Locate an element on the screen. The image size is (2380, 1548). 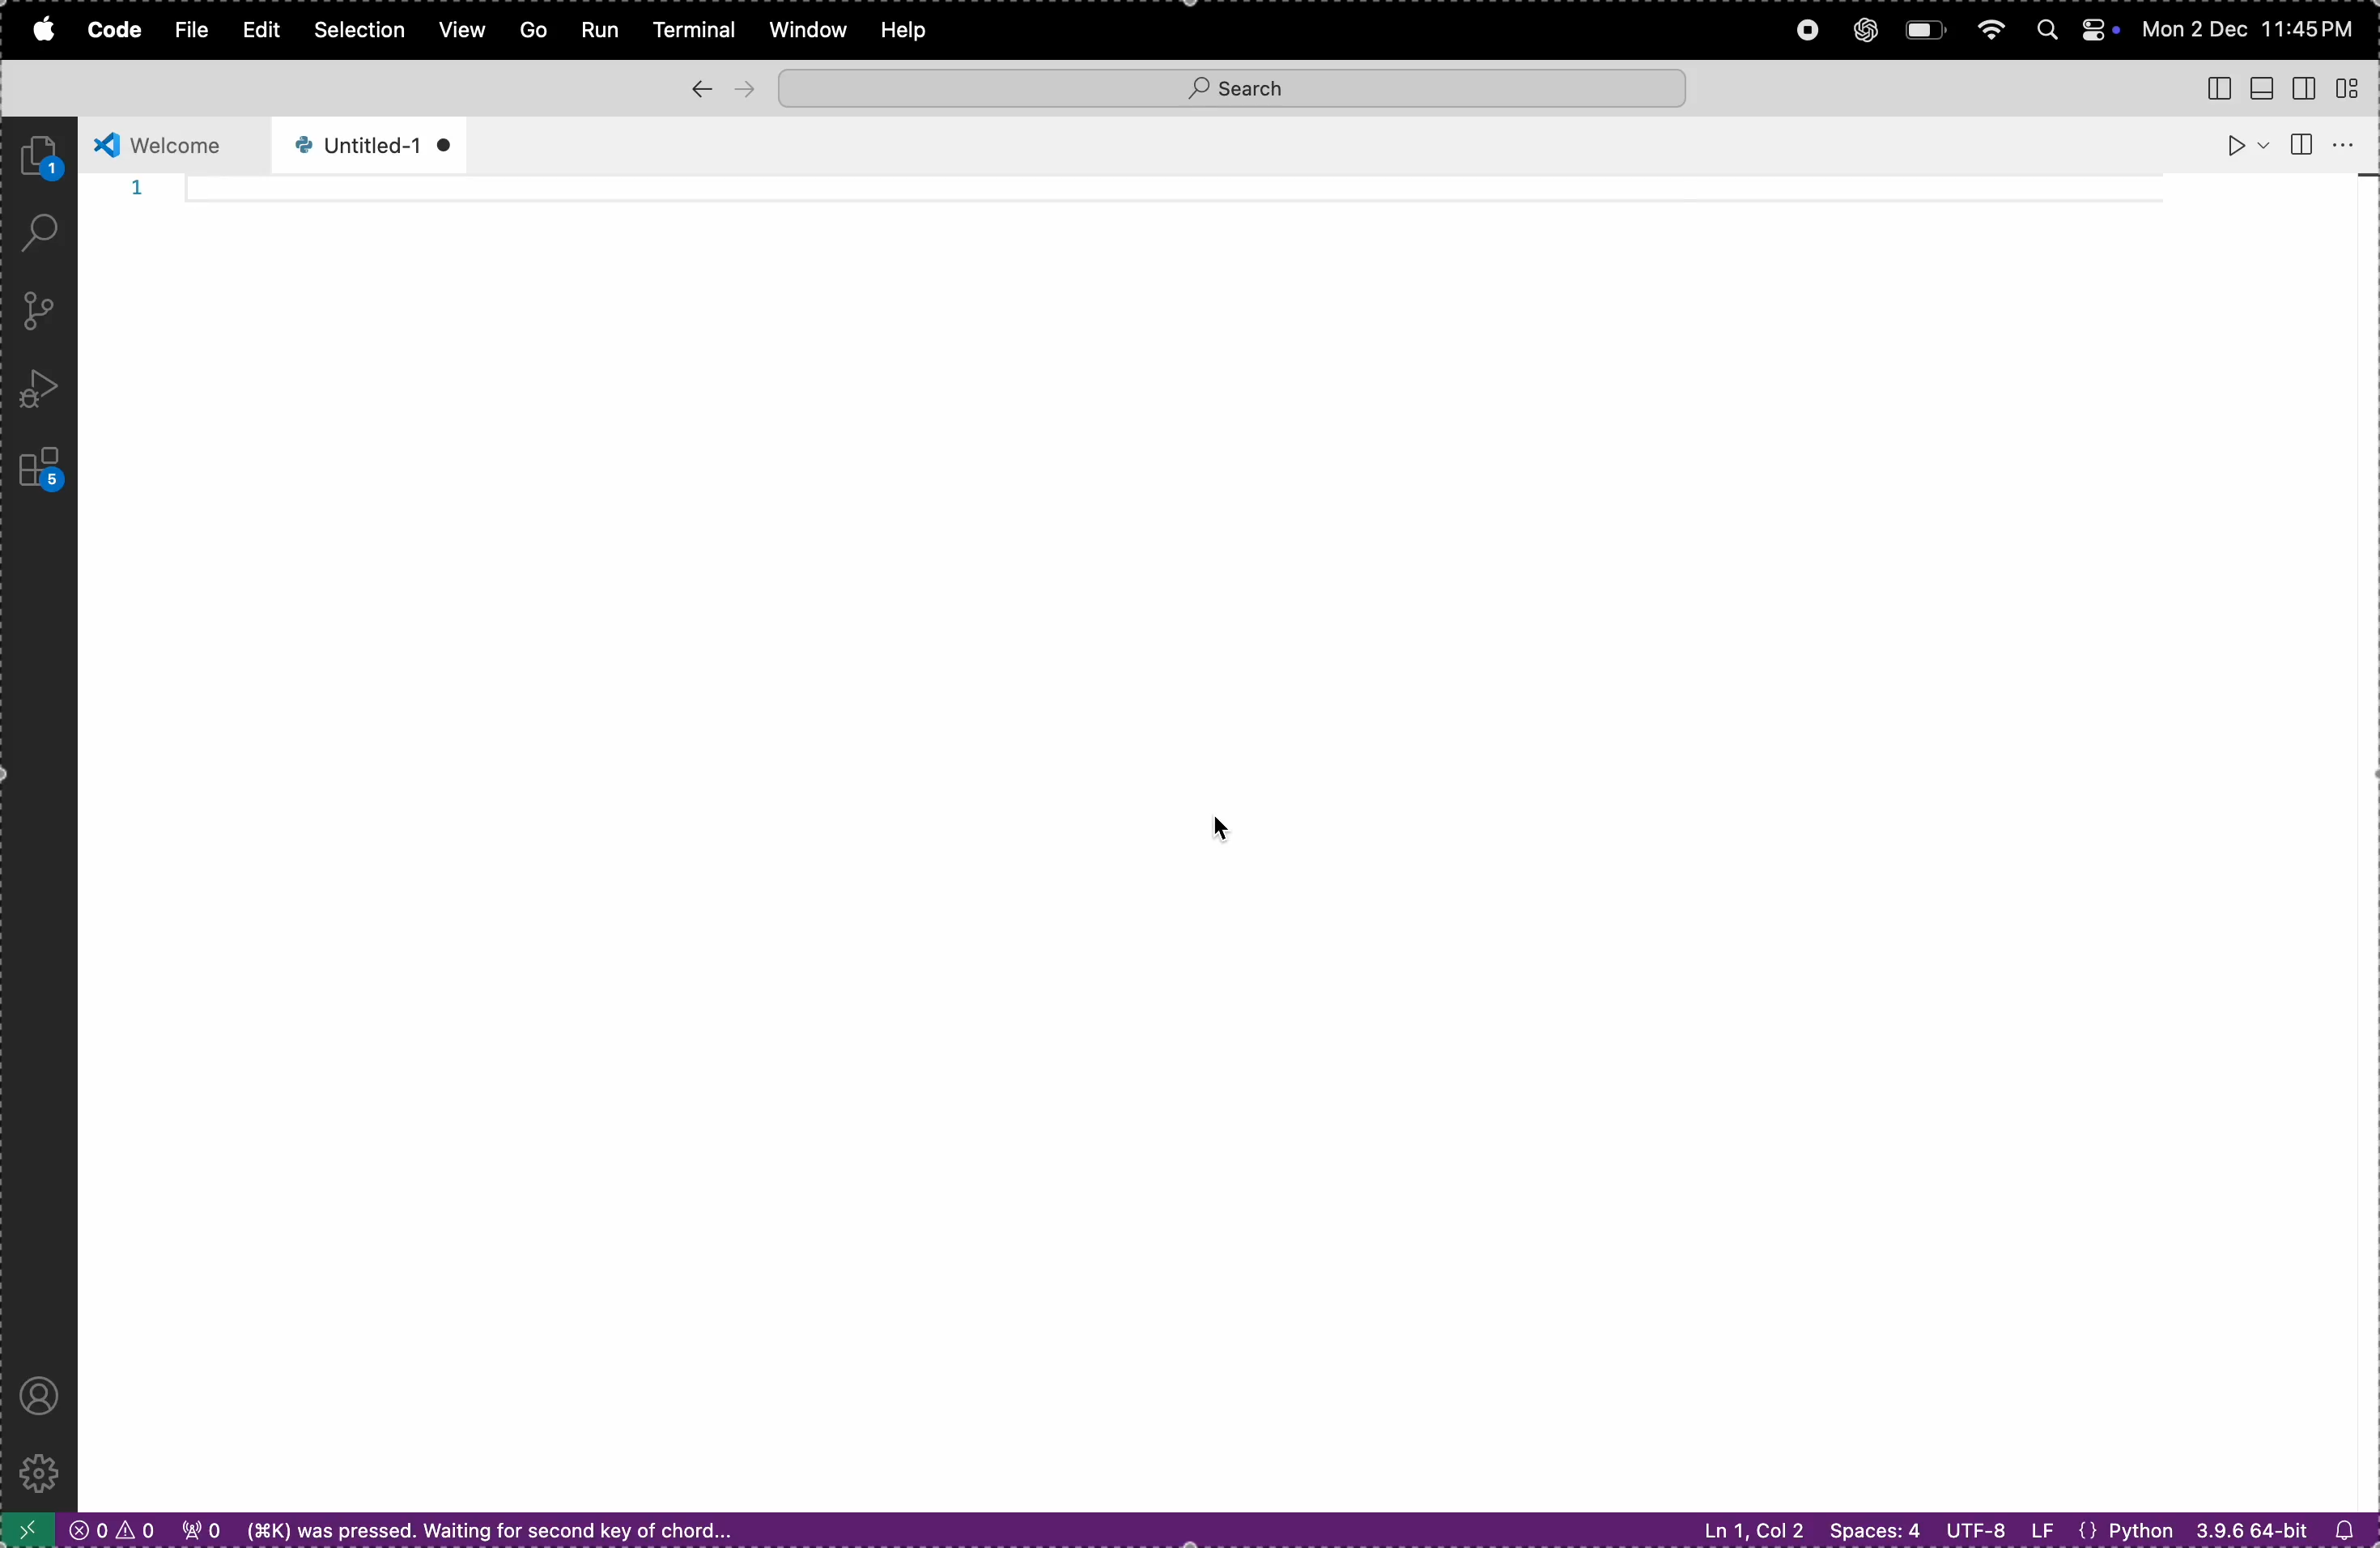
selection is located at coordinates (359, 32).